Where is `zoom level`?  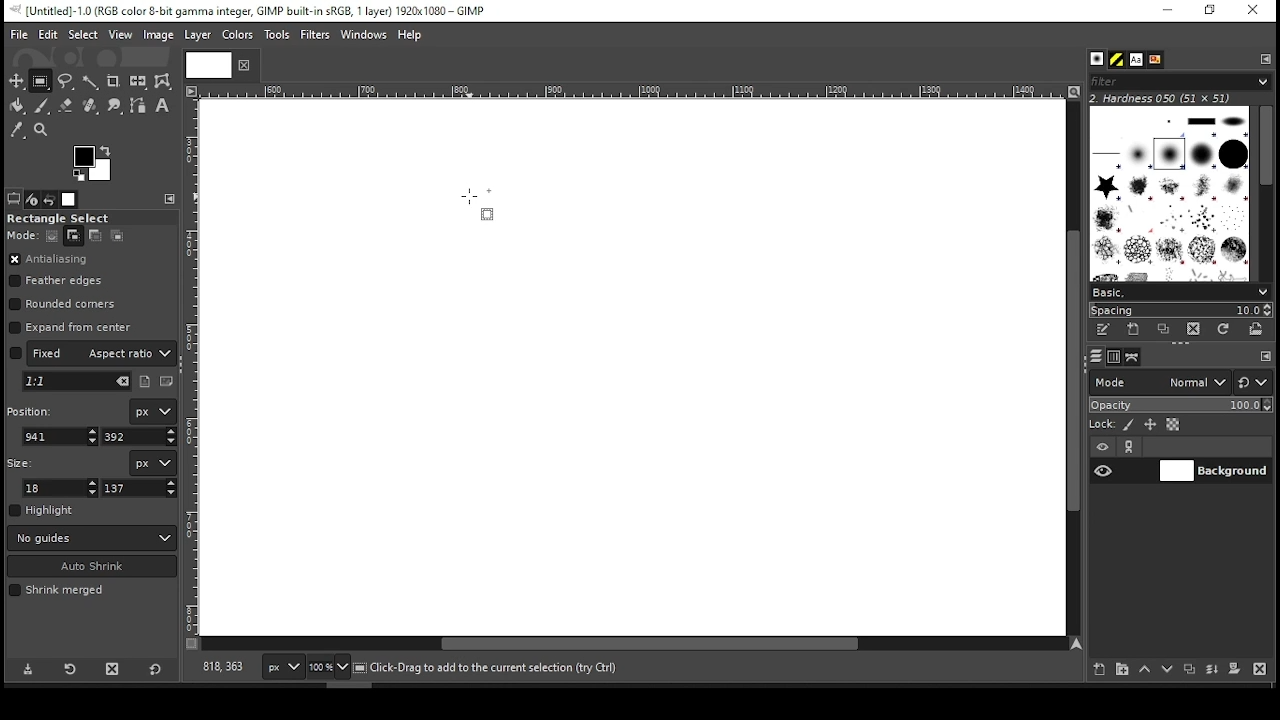
zoom level is located at coordinates (328, 669).